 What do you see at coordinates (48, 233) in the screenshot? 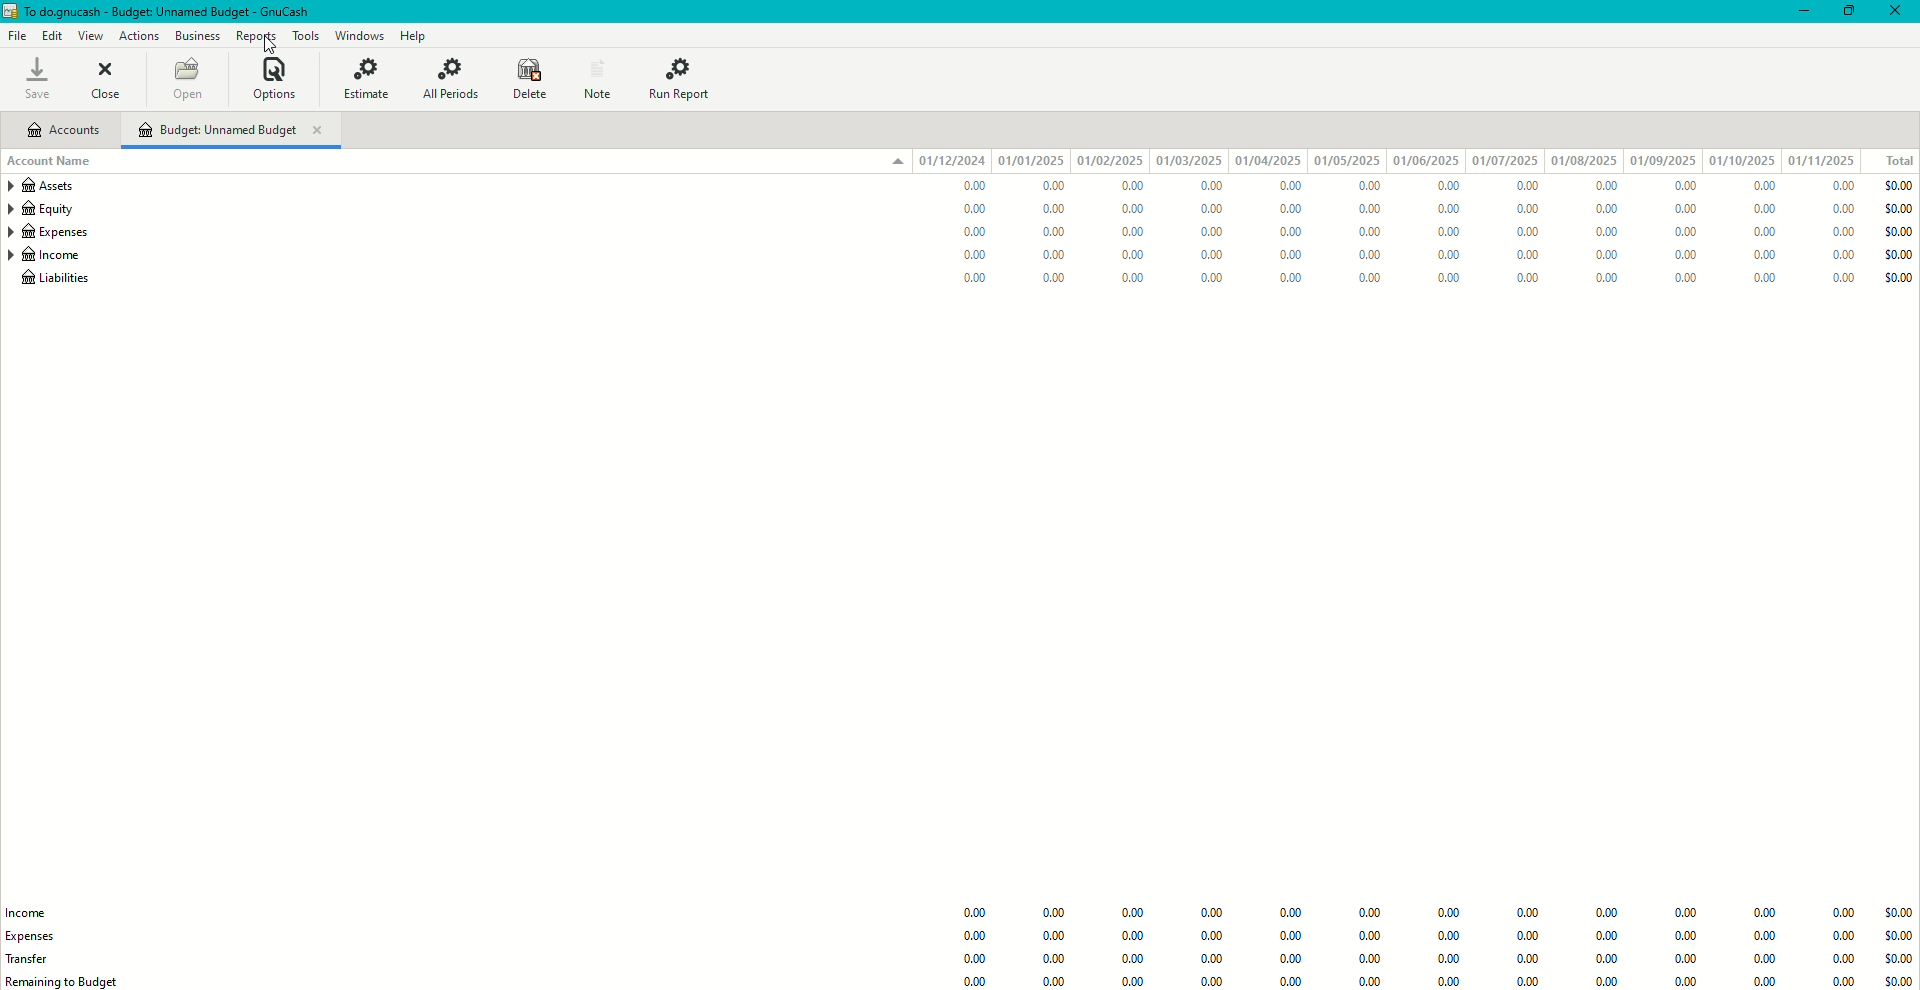
I see `Expenses` at bounding box center [48, 233].